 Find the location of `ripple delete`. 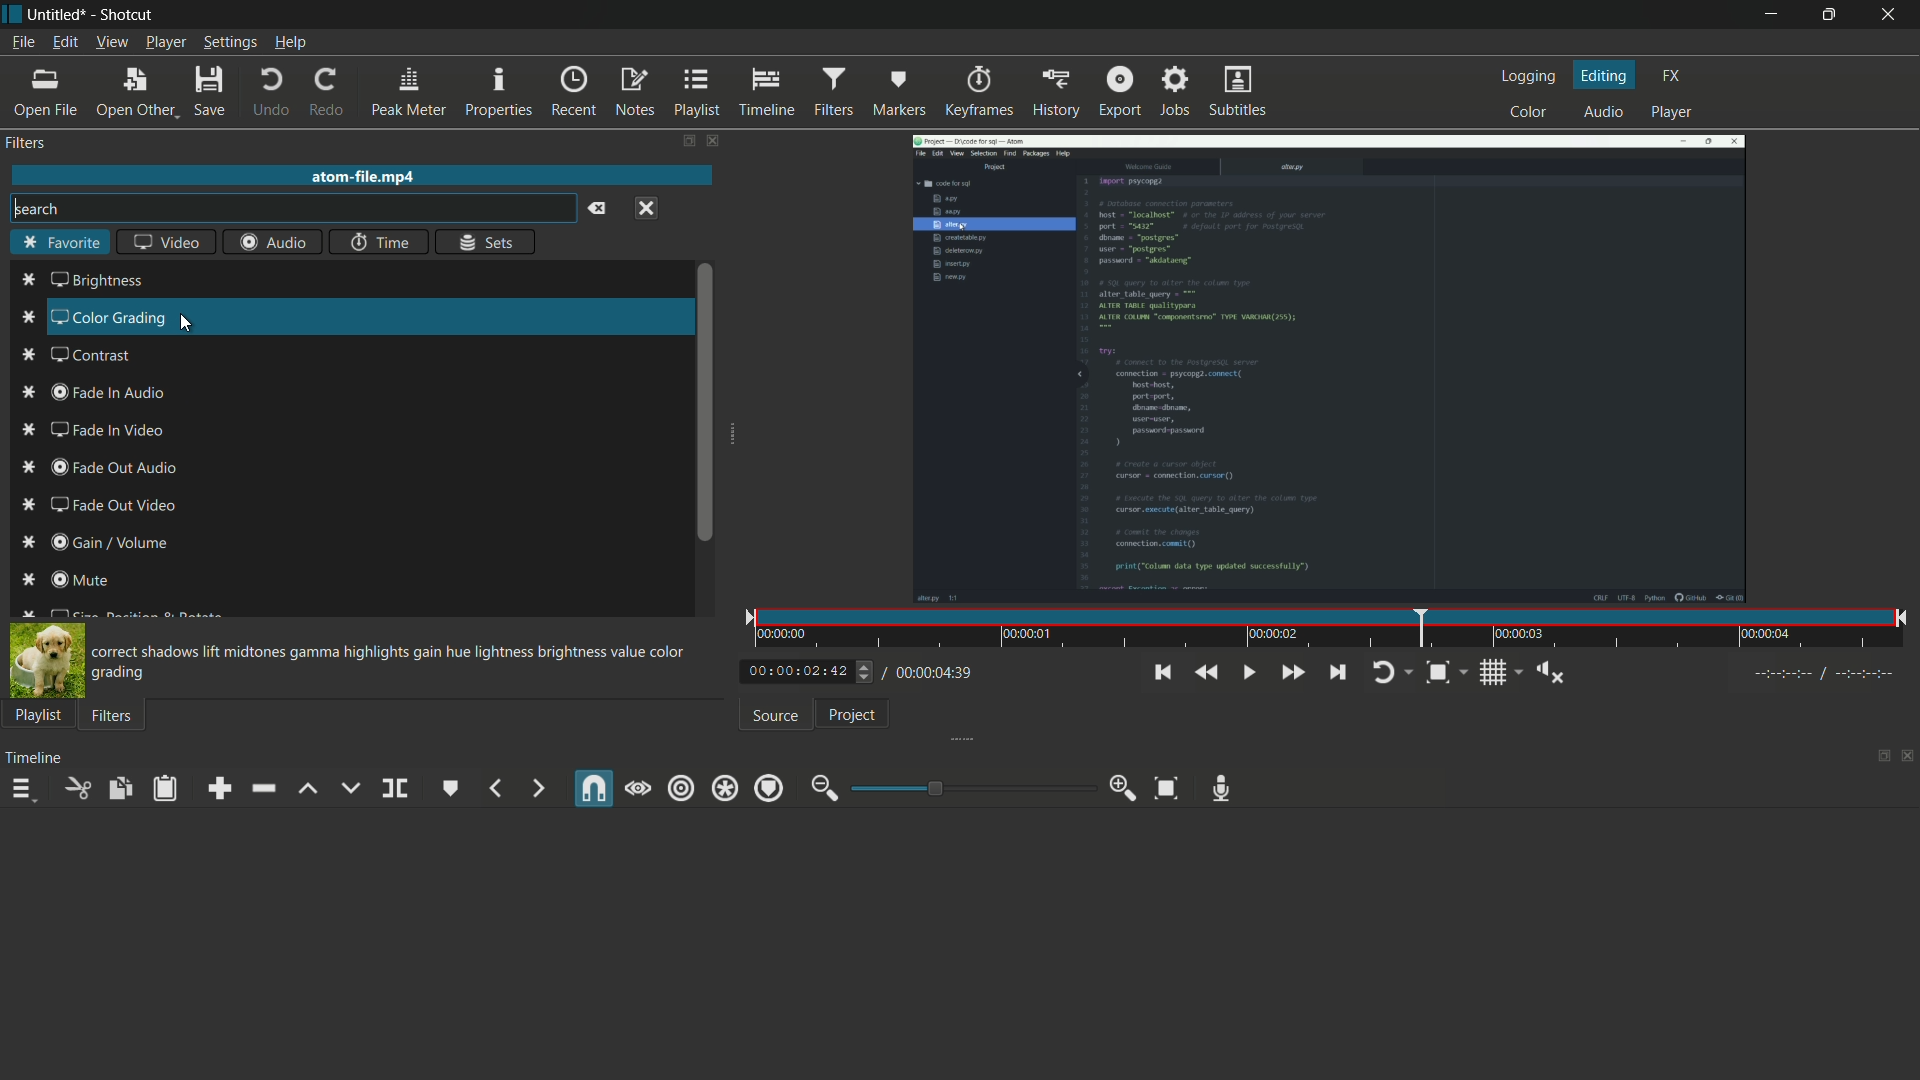

ripple delete is located at coordinates (262, 788).